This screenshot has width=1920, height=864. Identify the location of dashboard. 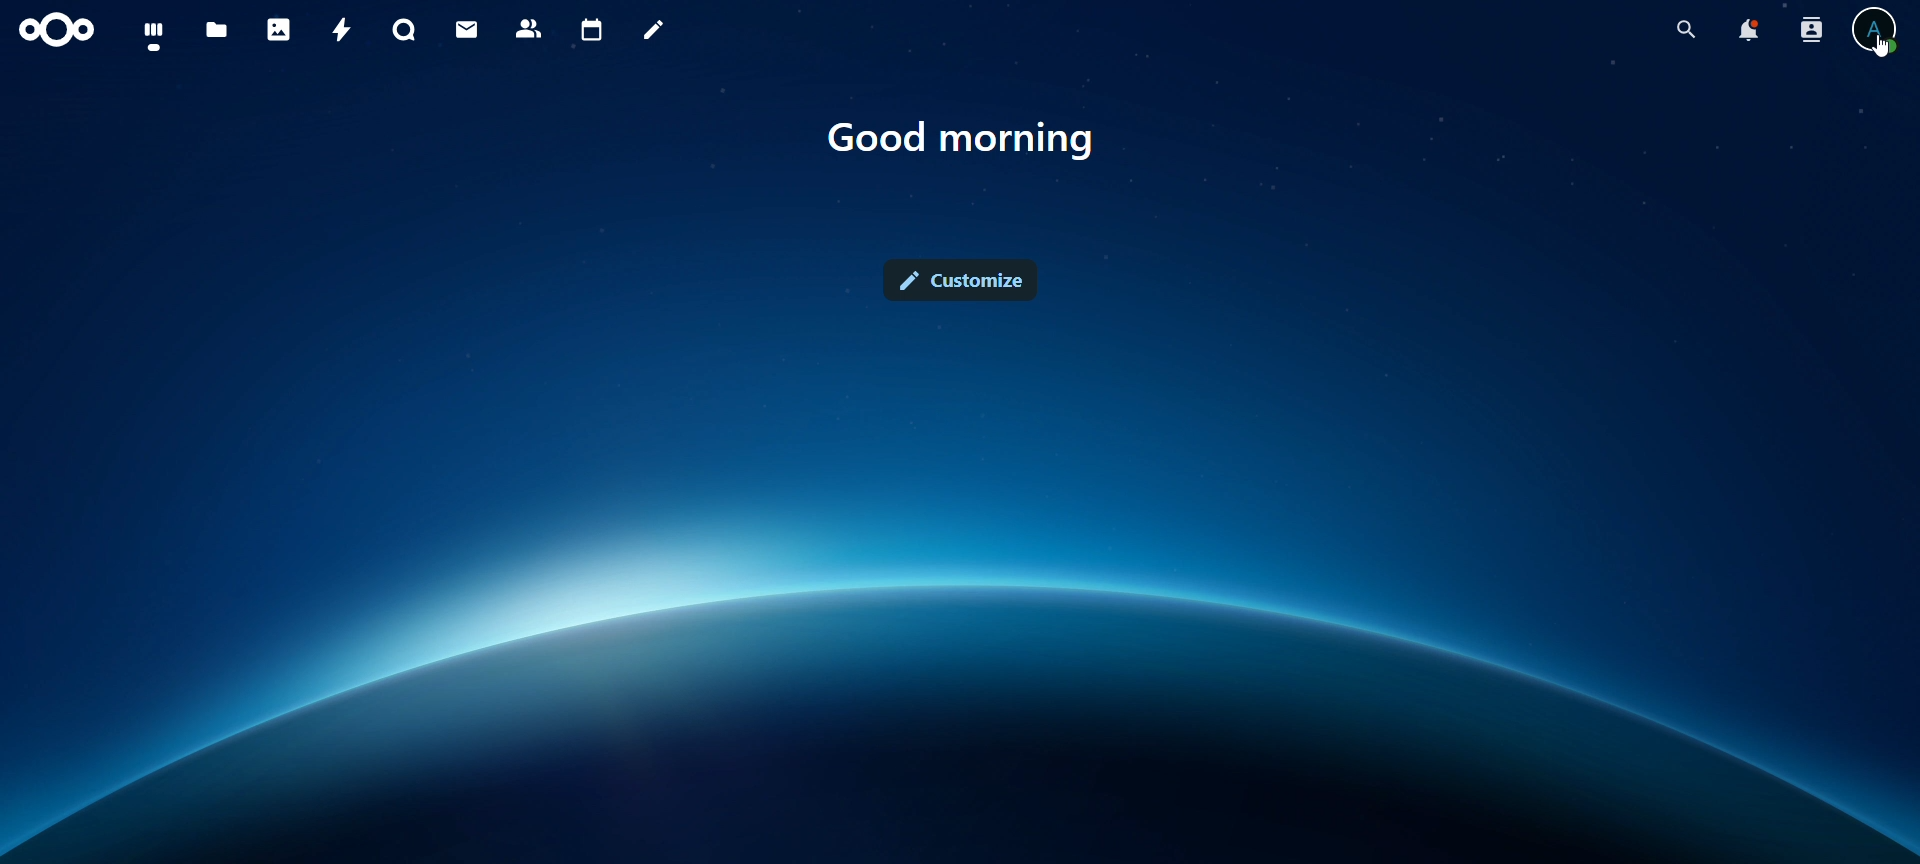
(155, 36).